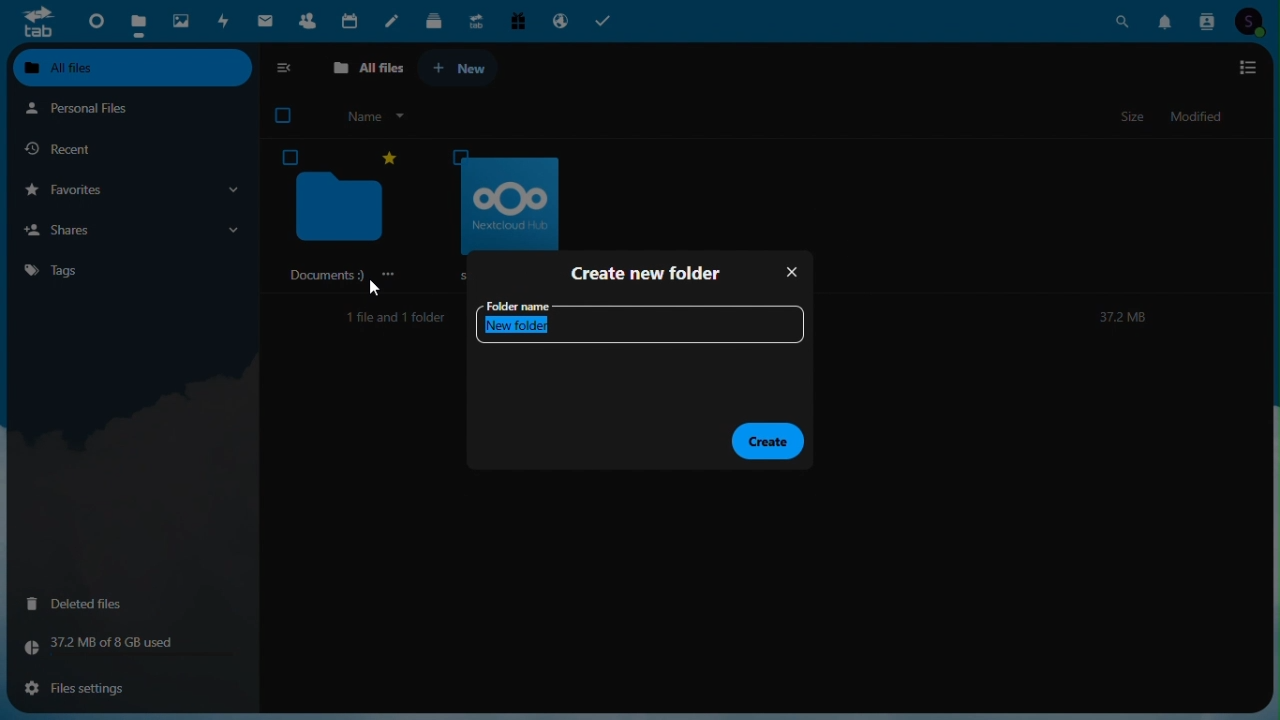 The width and height of the screenshot is (1280, 720). I want to click on Deleted files, so click(127, 605).